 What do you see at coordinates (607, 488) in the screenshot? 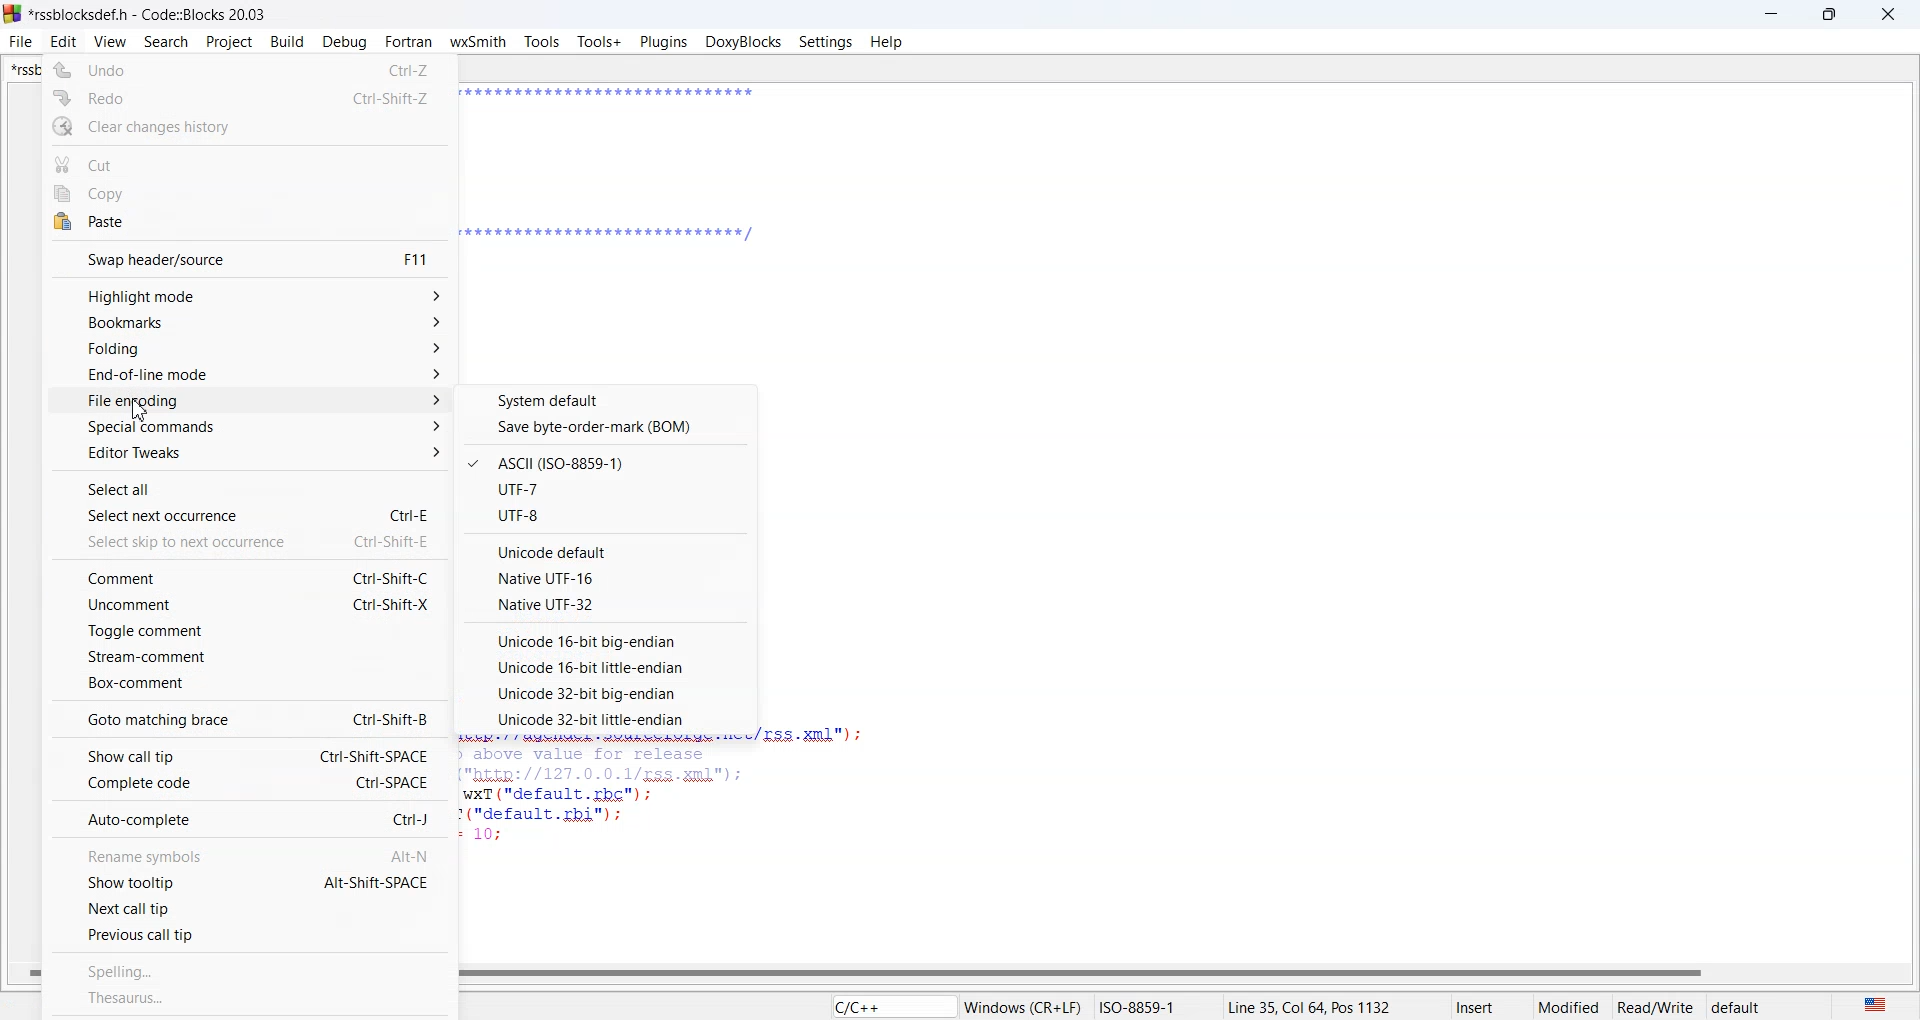
I see `UTF-7` at bounding box center [607, 488].